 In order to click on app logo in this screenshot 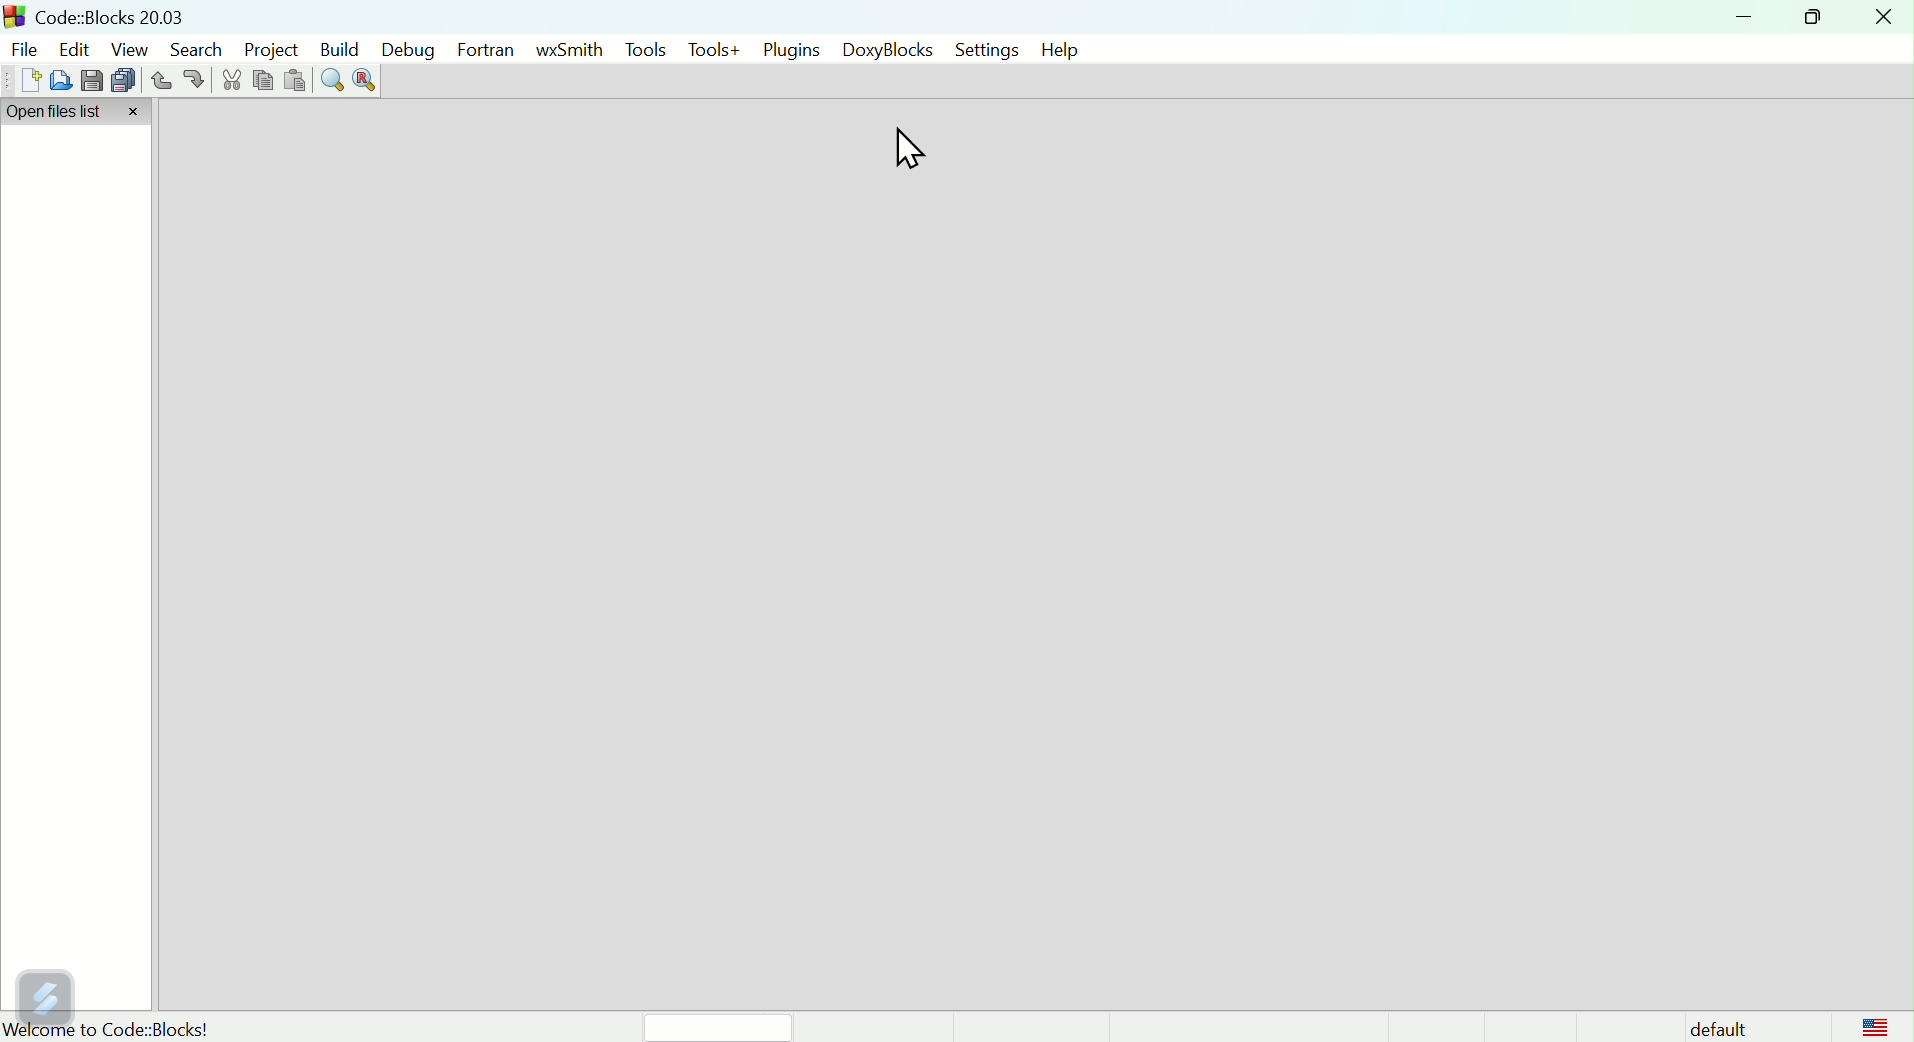, I will do `click(12, 17)`.